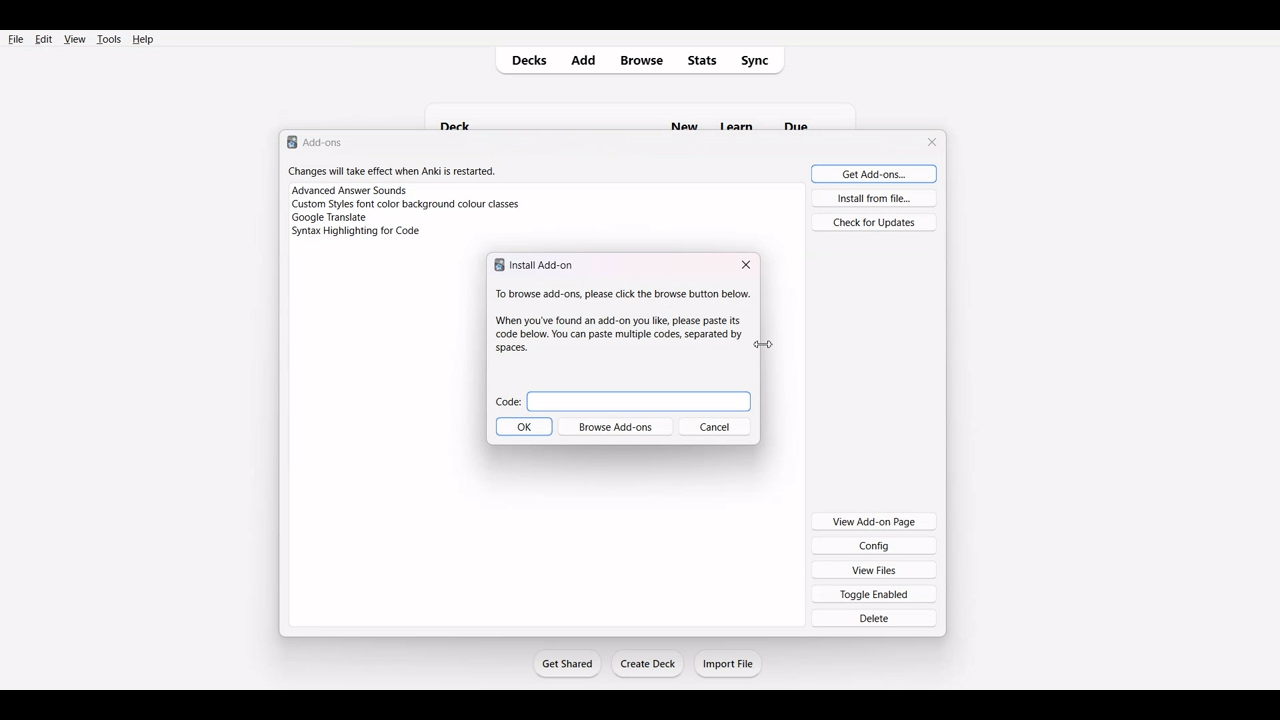 The image size is (1280, 720). Describe the element at coordinates (537, 265) in the screenshot. I see `install ad ons` at that location.